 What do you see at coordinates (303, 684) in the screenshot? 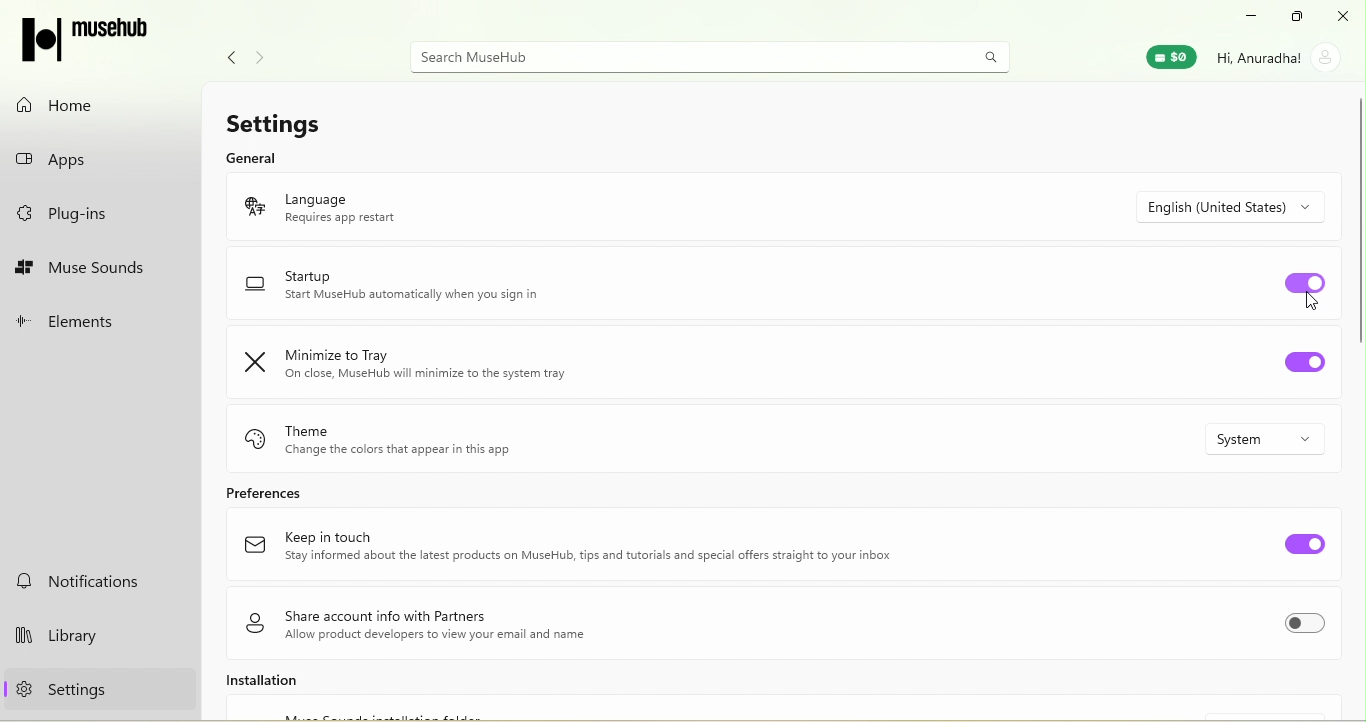
I see `Installation` at bounding box center [303, 684].